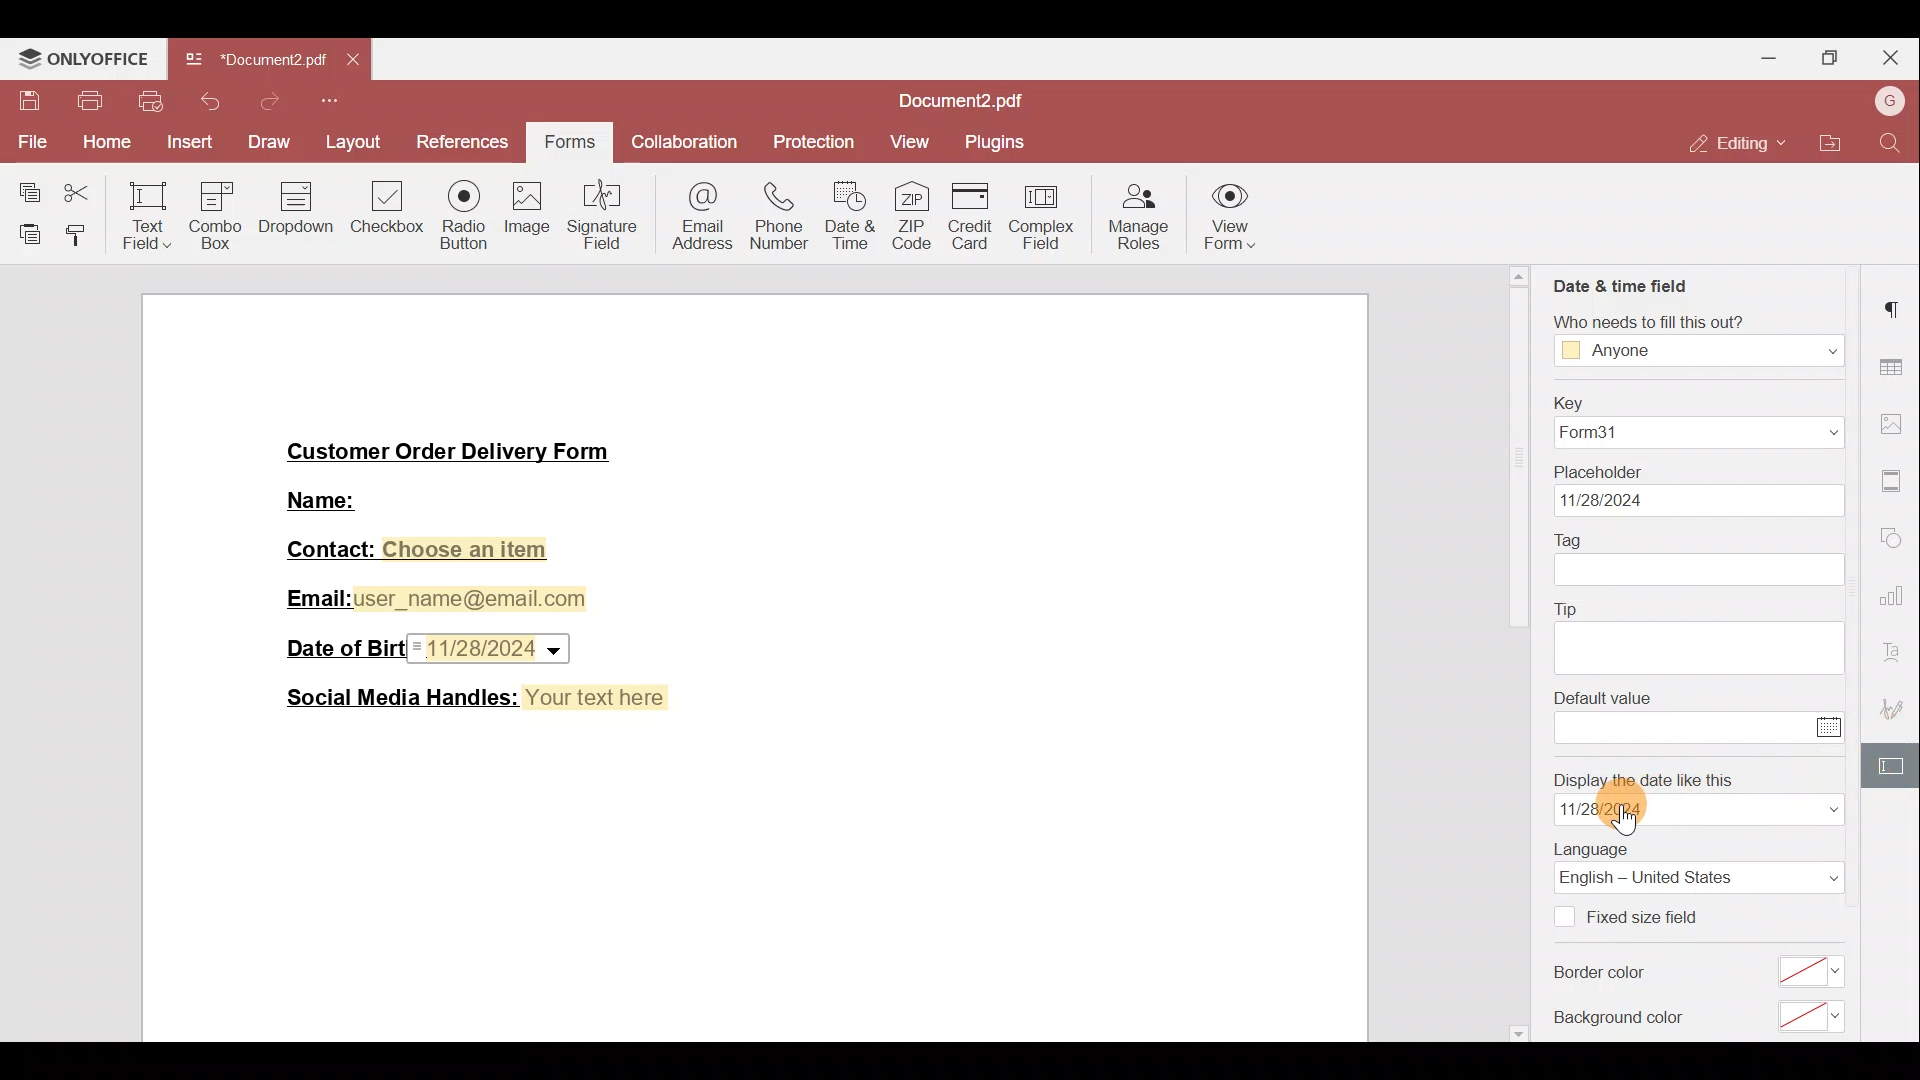 The image size is (1920, 1080). What do you see at coordinates (298, 212) in the screenshot?
I see `Dropdown` at bounding box center [298, 212].